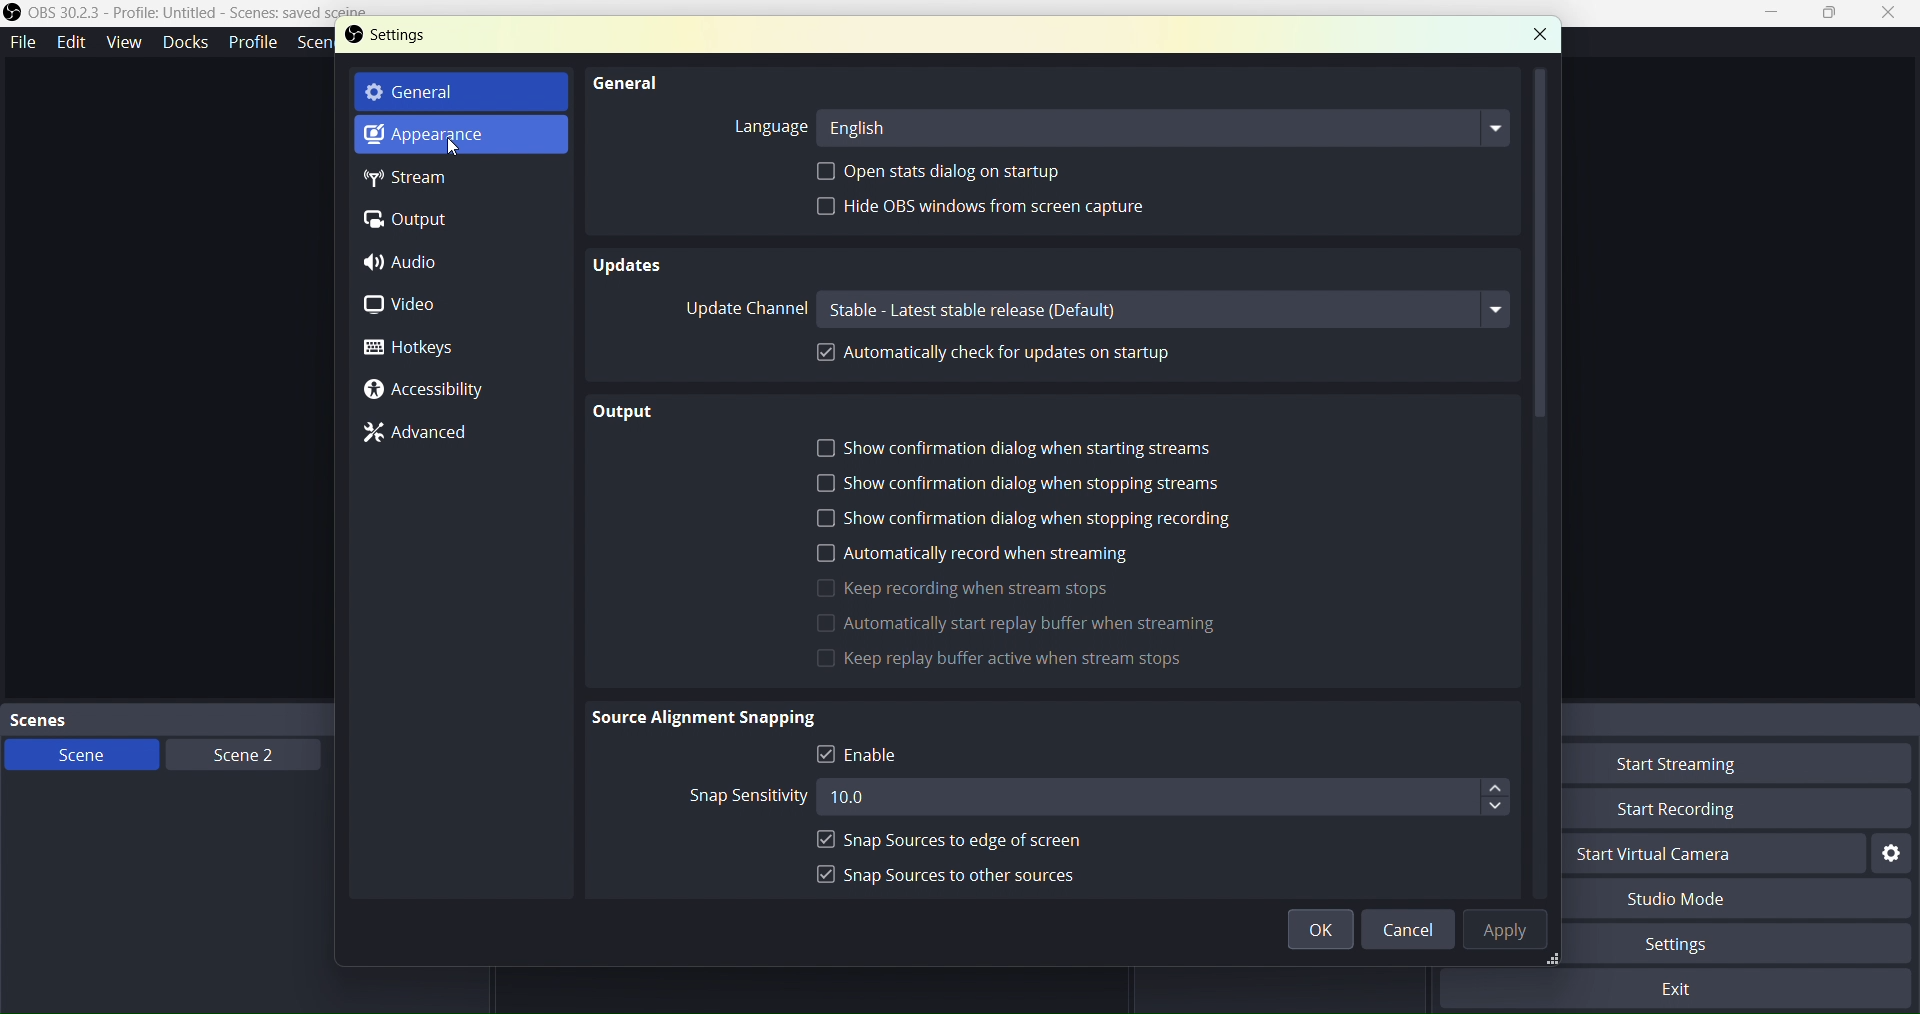  I want to click on Output, so click(638, 411).